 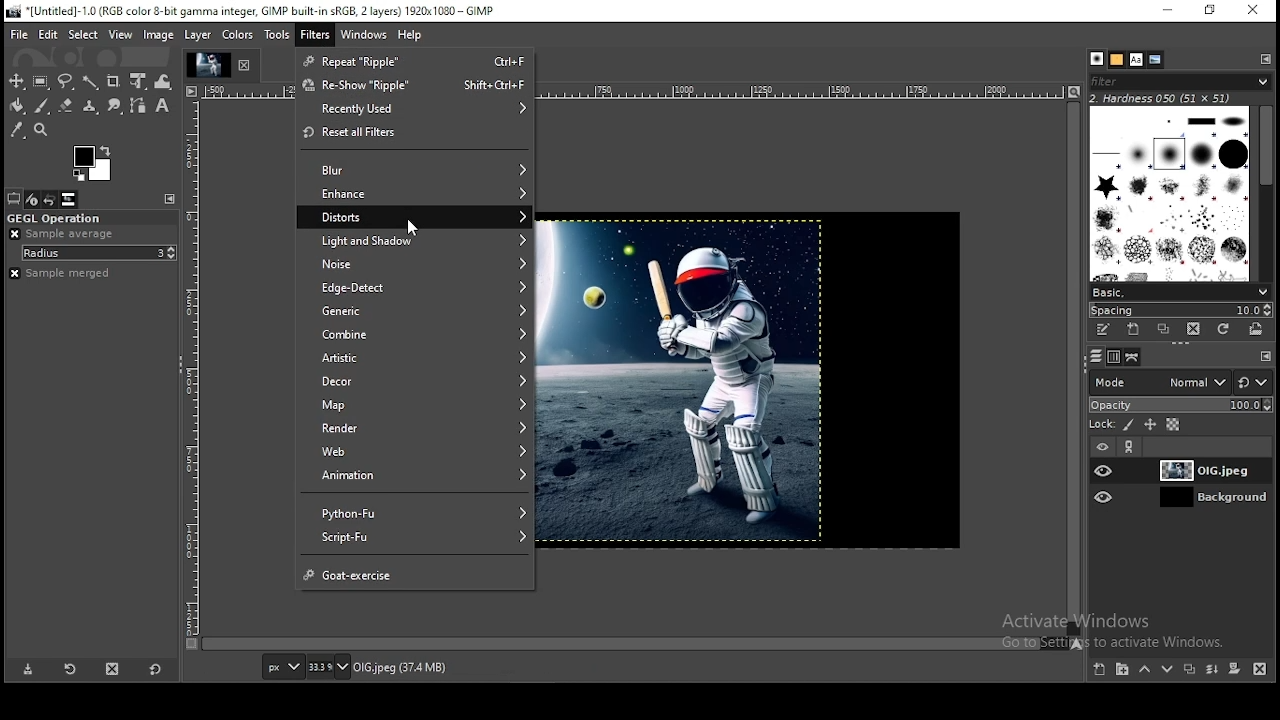 I want to click on tools, so click(x=276, y=35).